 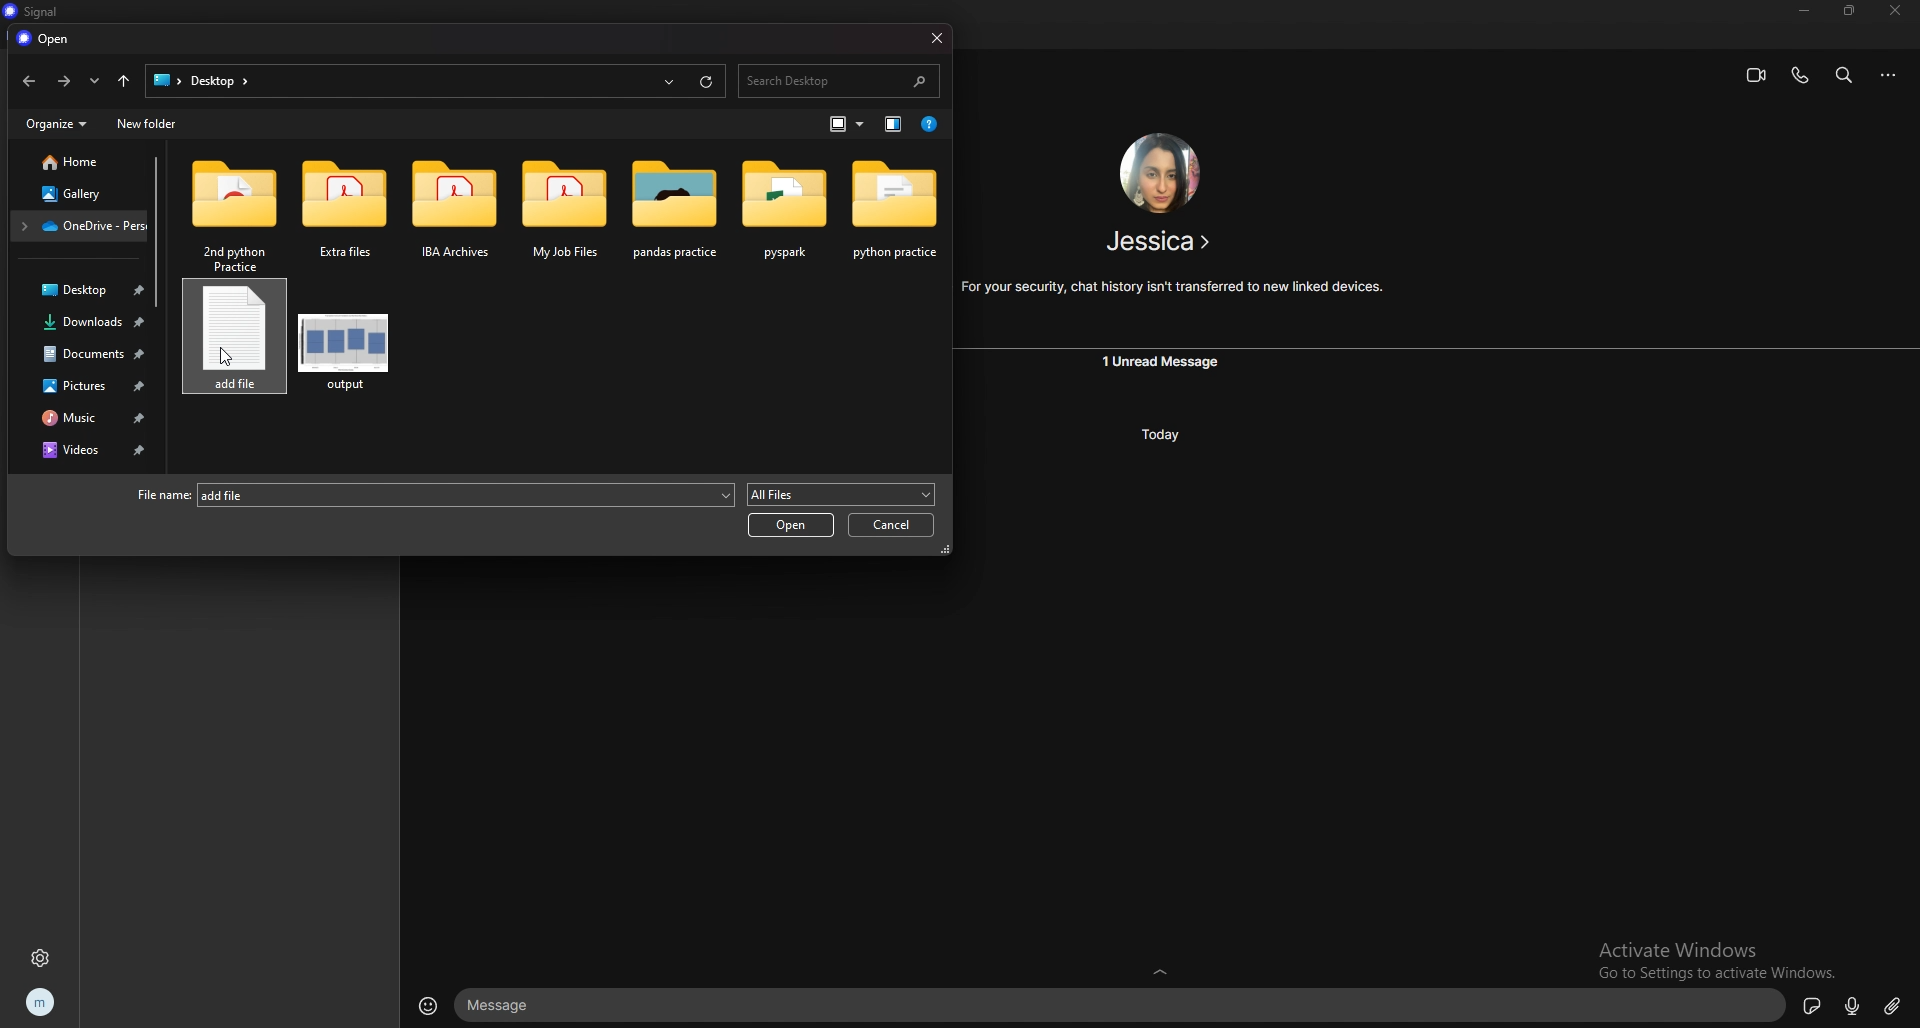 I want to click on back, so click(x=25, y=81).